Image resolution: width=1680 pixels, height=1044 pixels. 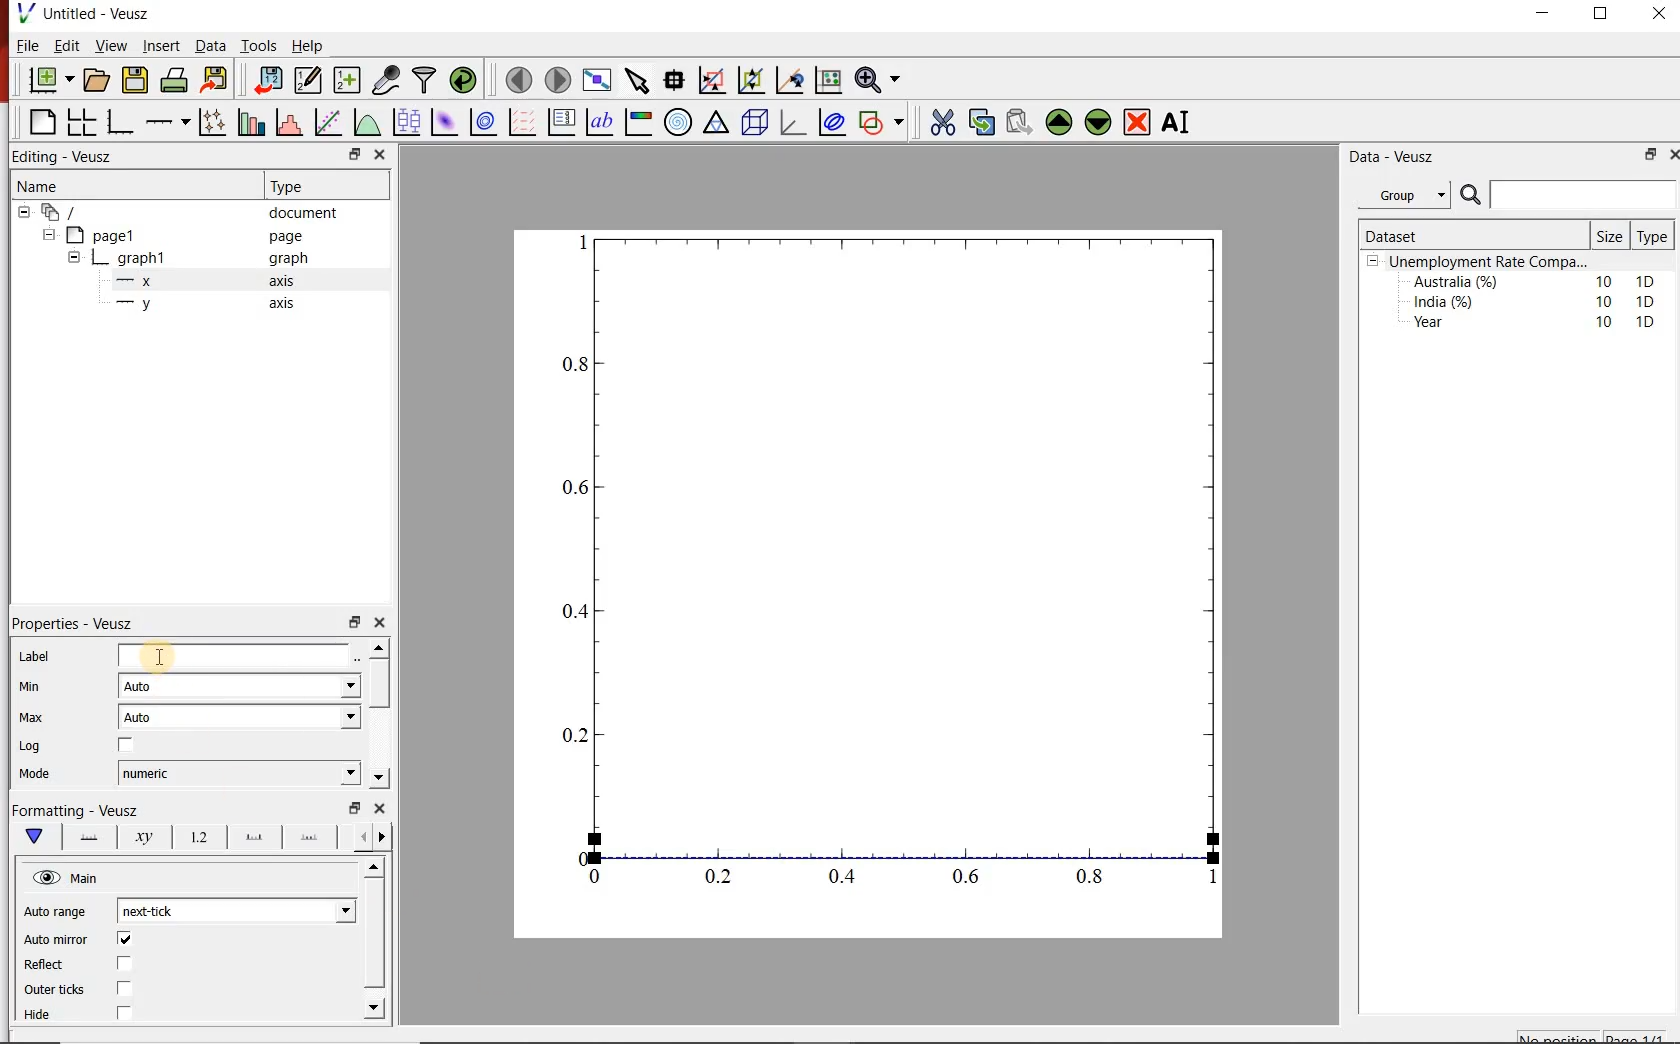 What do you see at coordinates (37, 748) in the screenshot?
I see `Log` at bounding box center [37, 748].